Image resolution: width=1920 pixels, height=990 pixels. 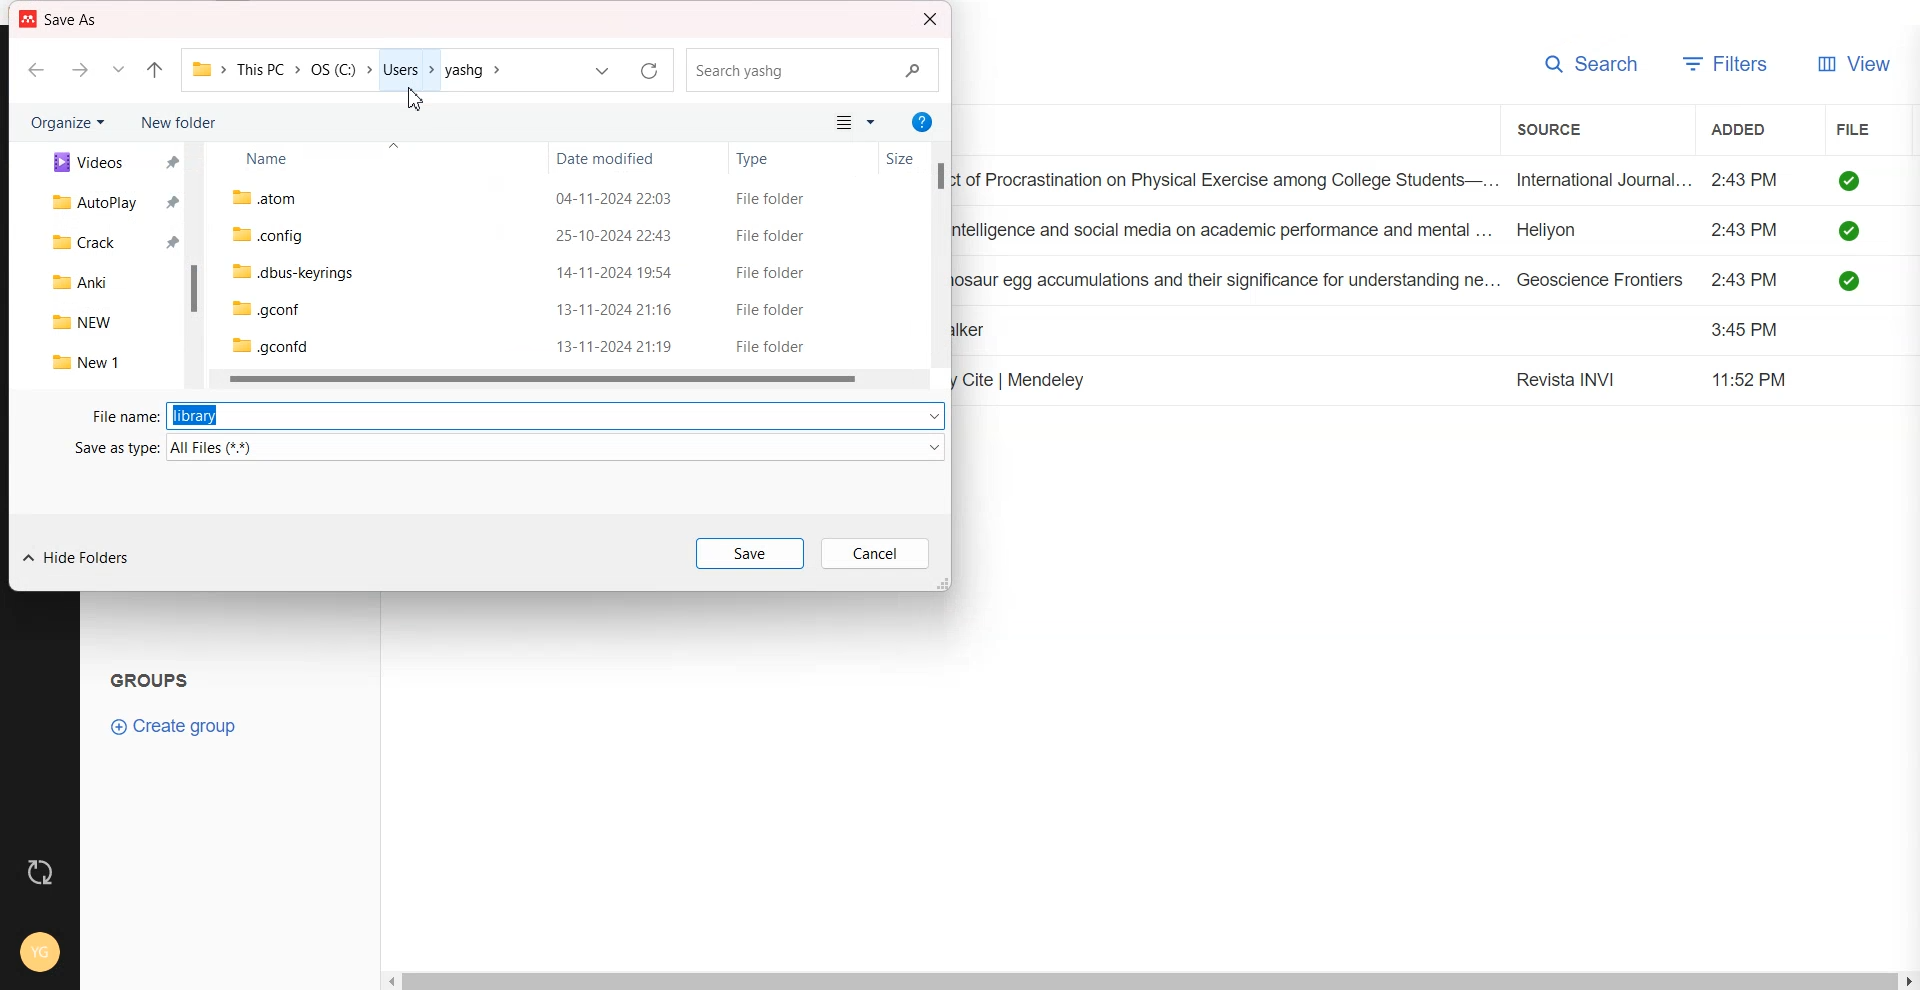 What do you see at coordinates (1852, 180) in the screenshot?
I see `saved` at bounding box center [1852, 180].